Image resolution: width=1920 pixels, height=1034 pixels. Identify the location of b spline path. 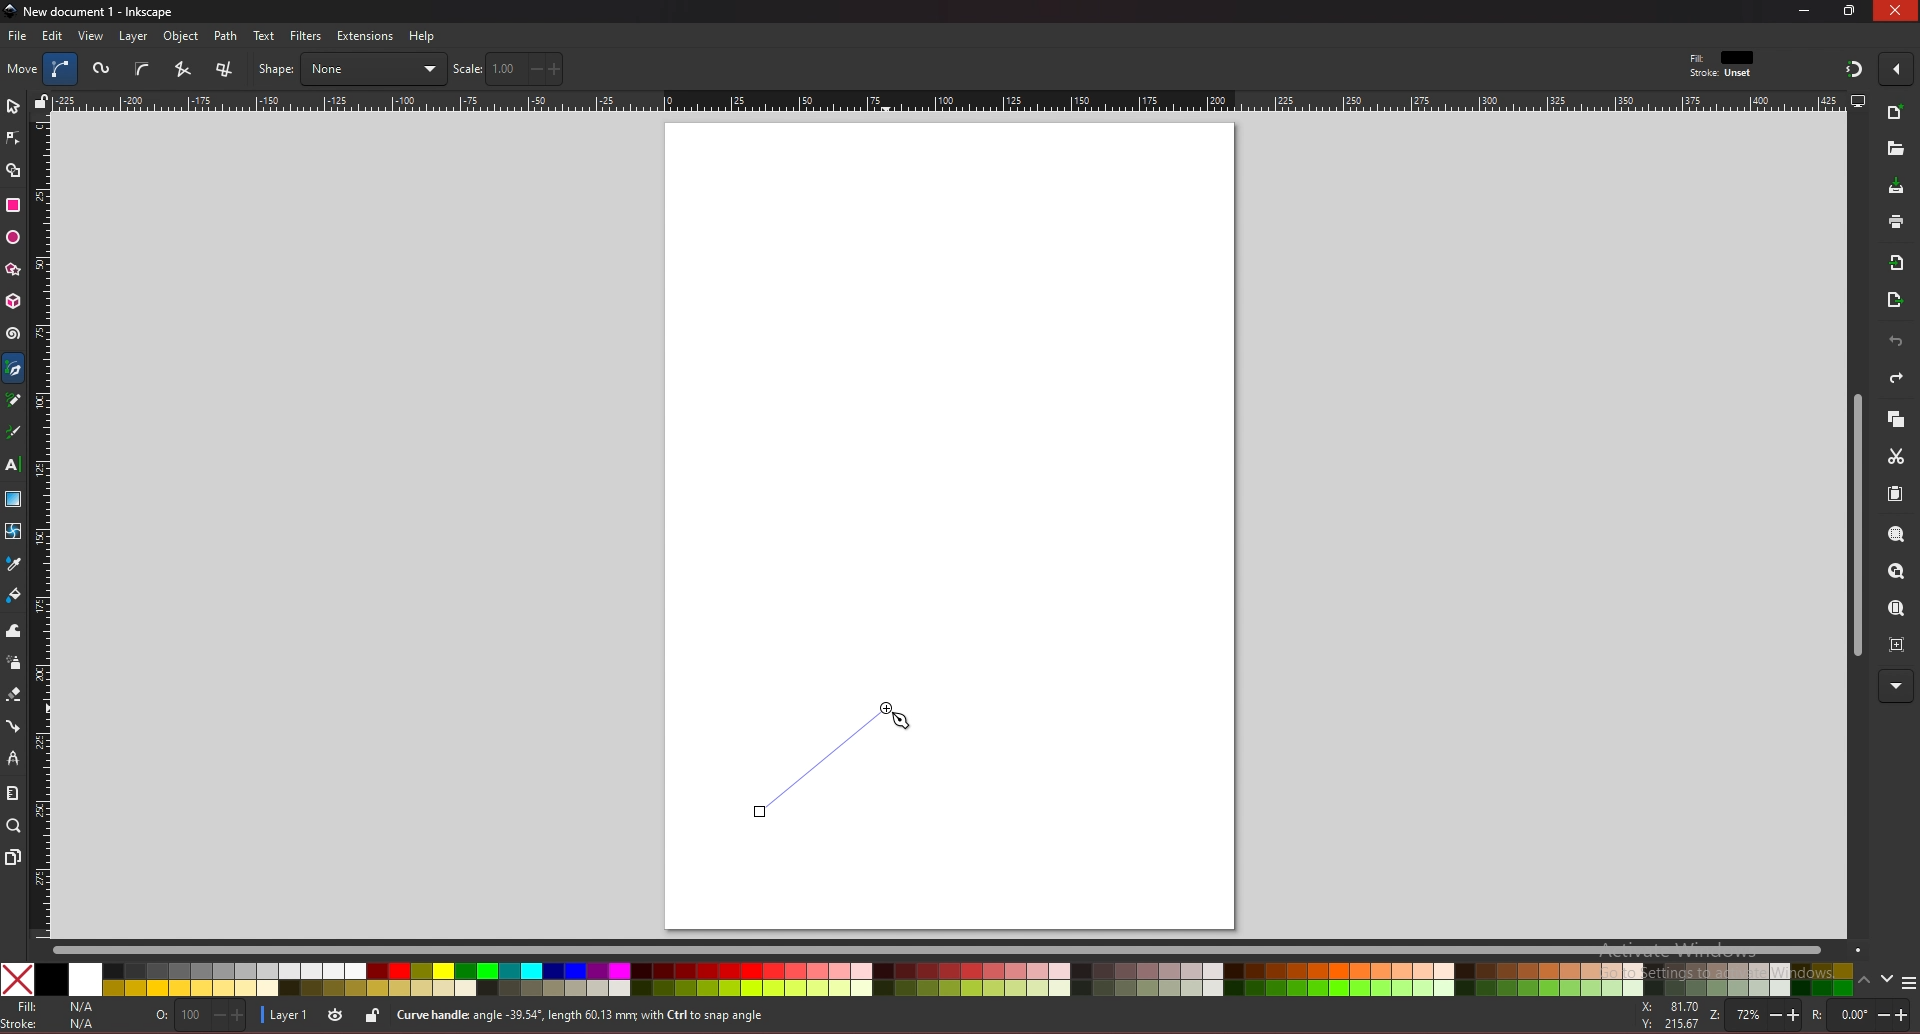
(142, 68).